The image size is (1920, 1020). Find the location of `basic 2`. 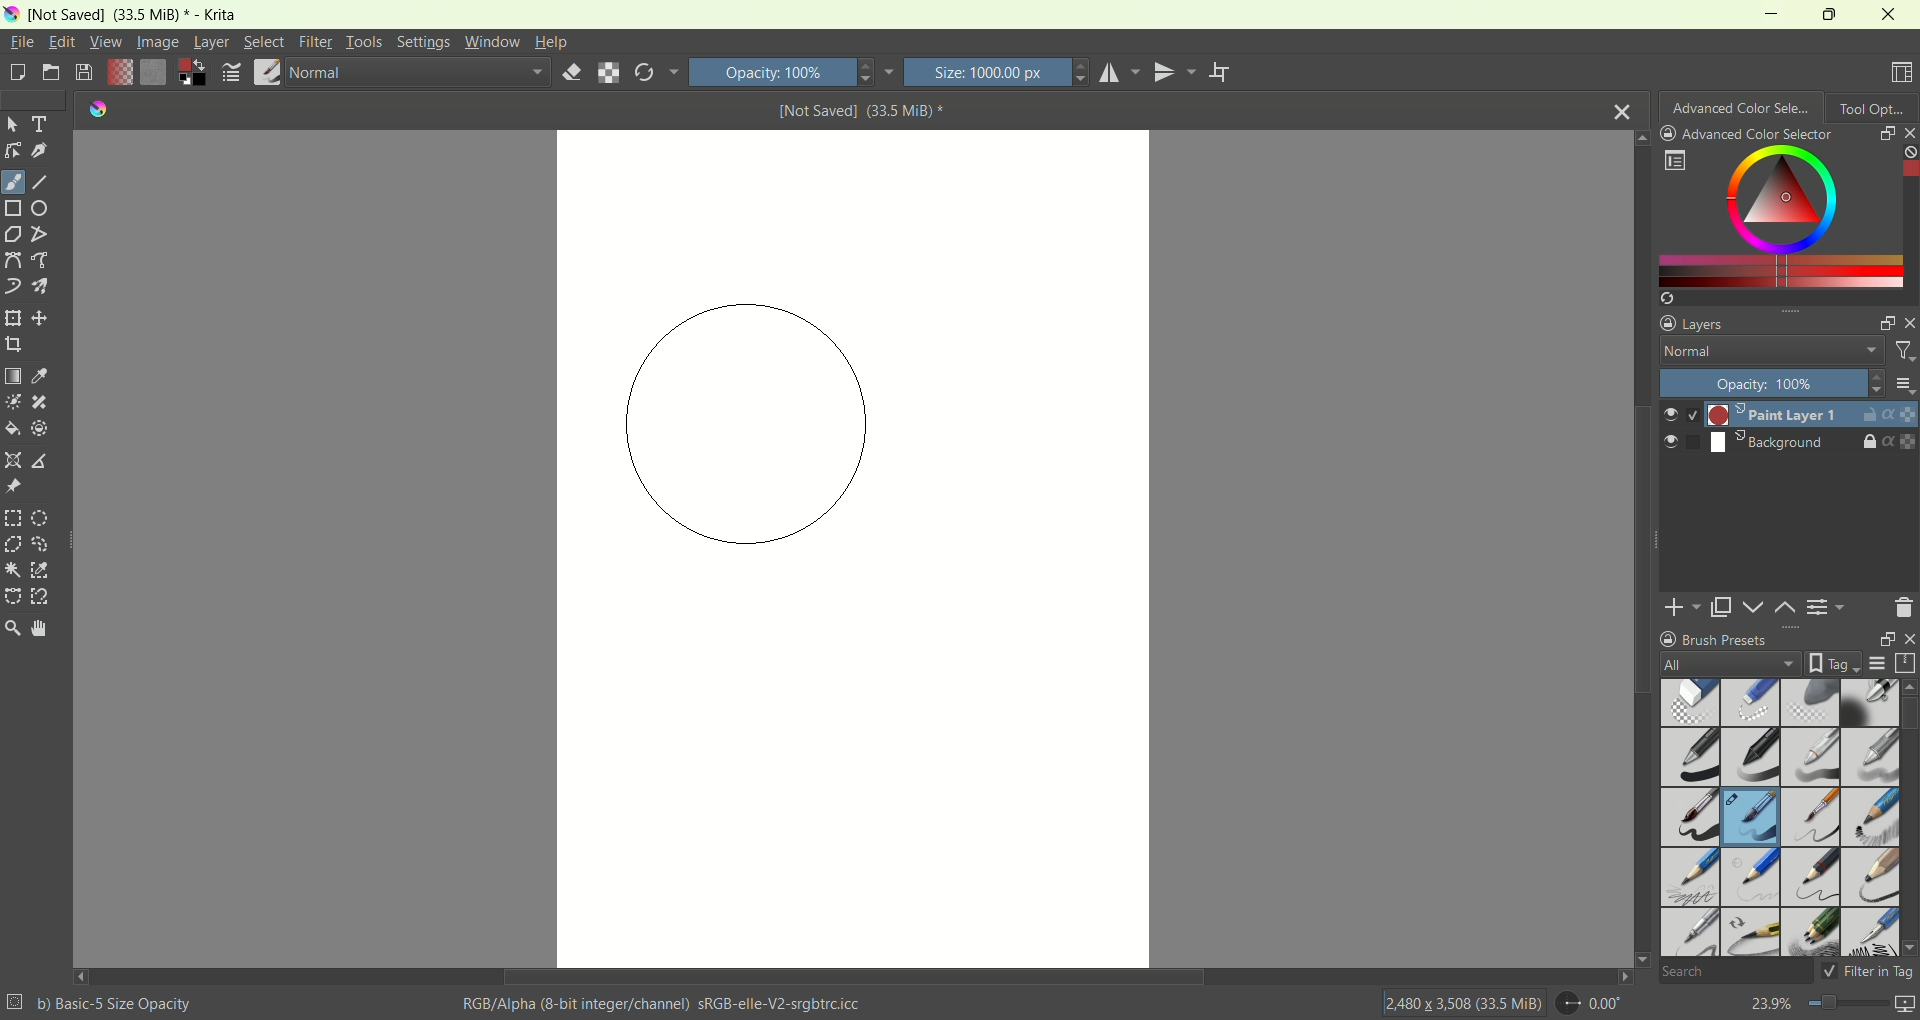

basic 2 is located at coordinates (1753, 757).